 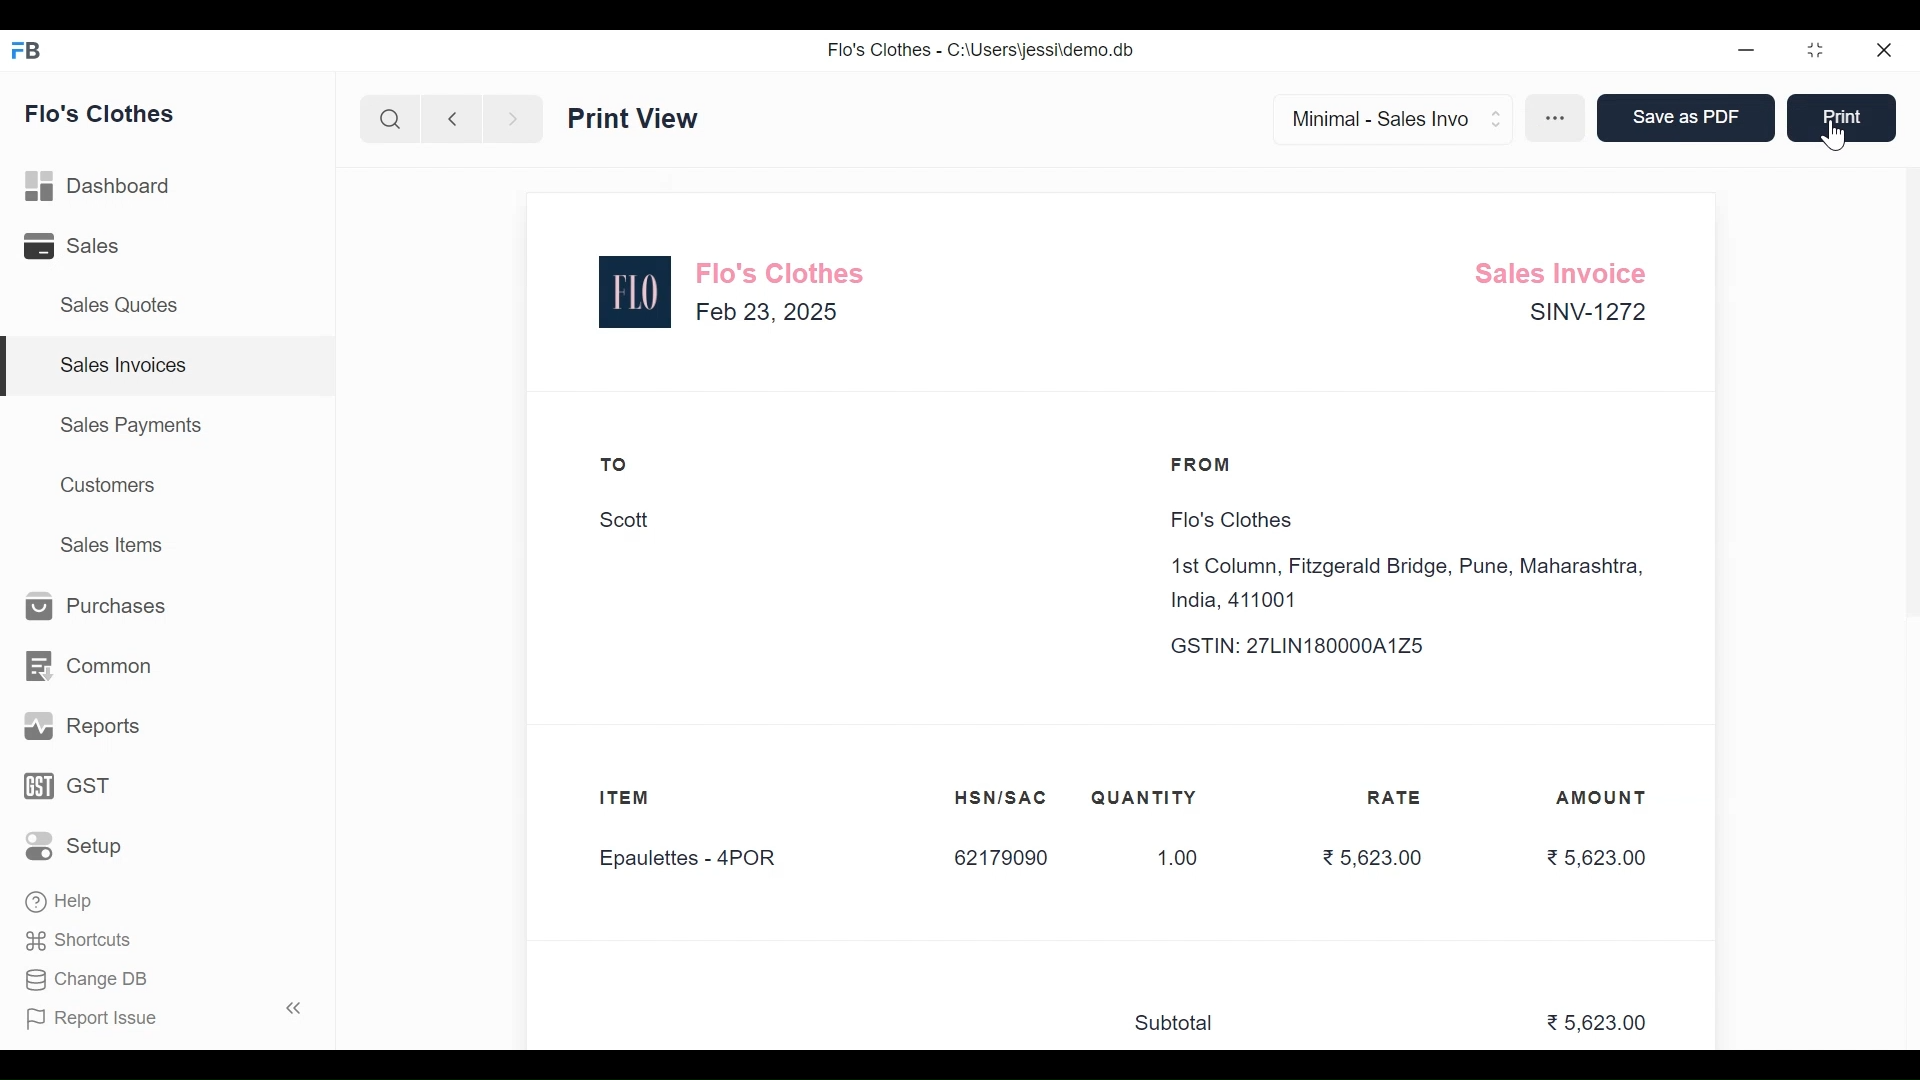 What do you see at coordinates (85, 978) in the screenshot?
I see `Change DB` at bounding box center [85, 978].